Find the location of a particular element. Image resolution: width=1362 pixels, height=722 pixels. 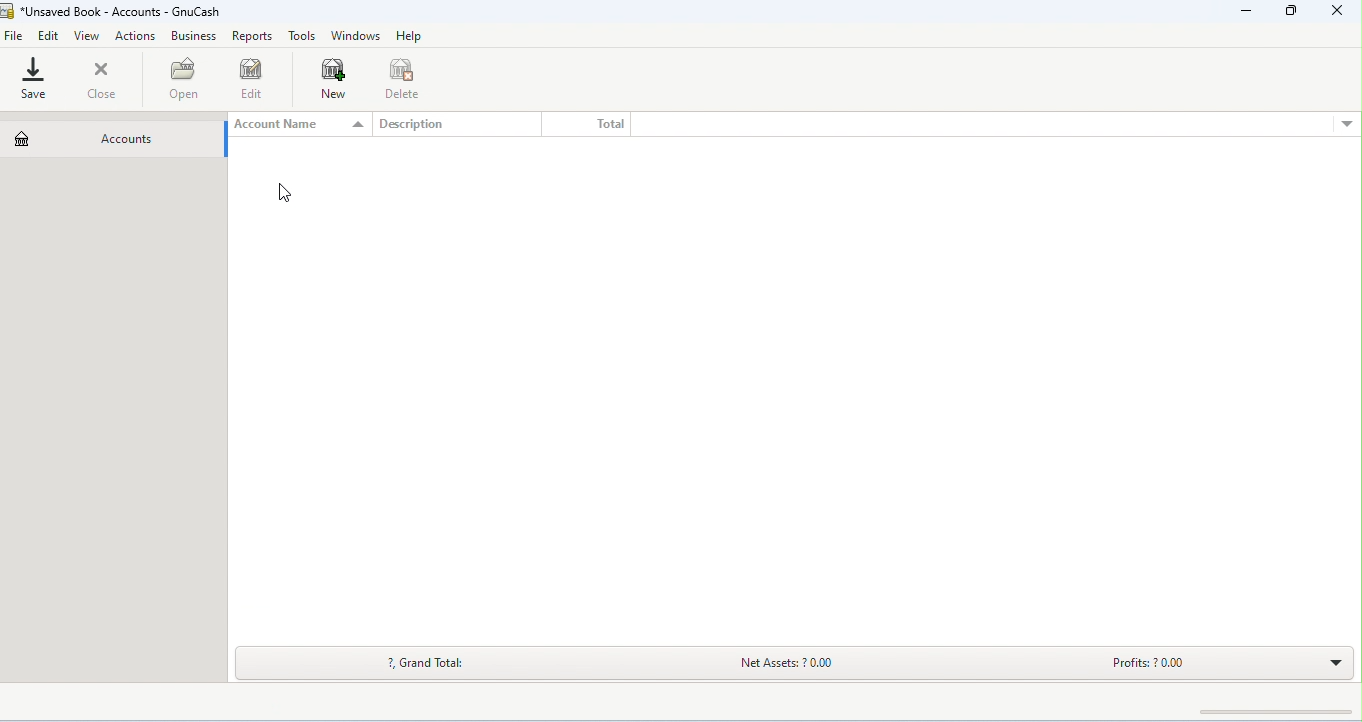

view is located at coordinates (87, 36).